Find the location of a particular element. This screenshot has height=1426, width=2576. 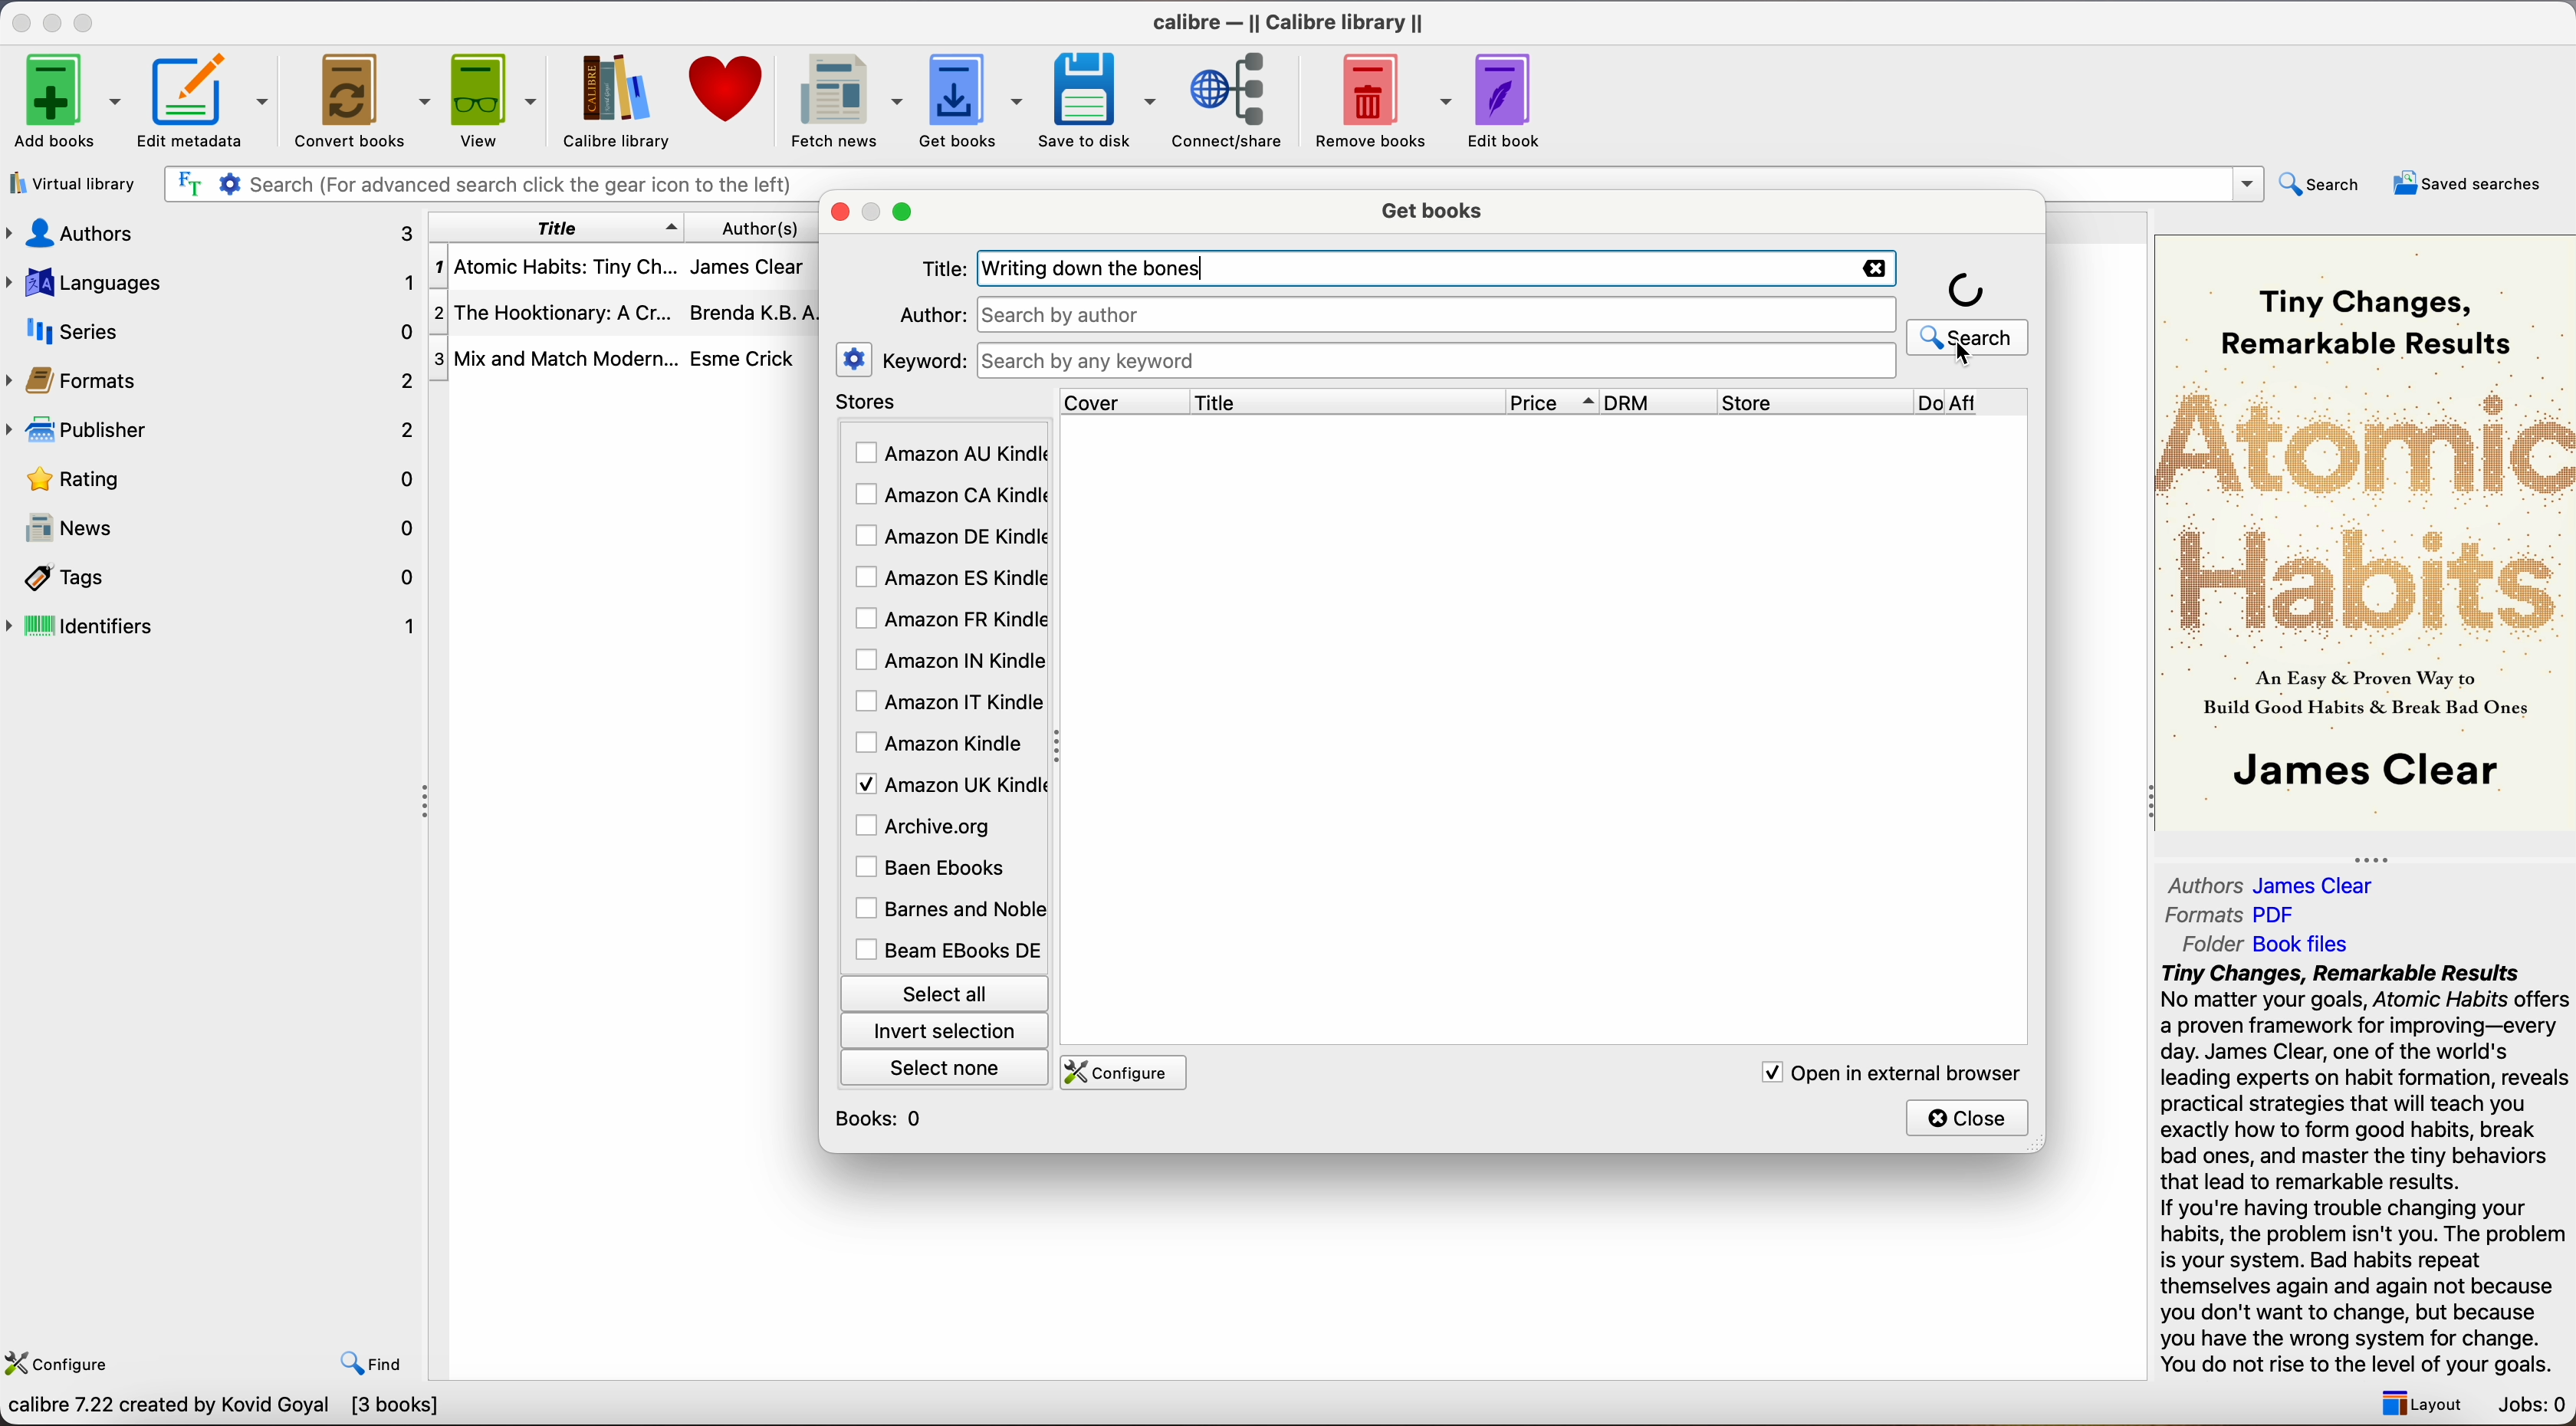

DRM is located at coordinates (1661, 402).